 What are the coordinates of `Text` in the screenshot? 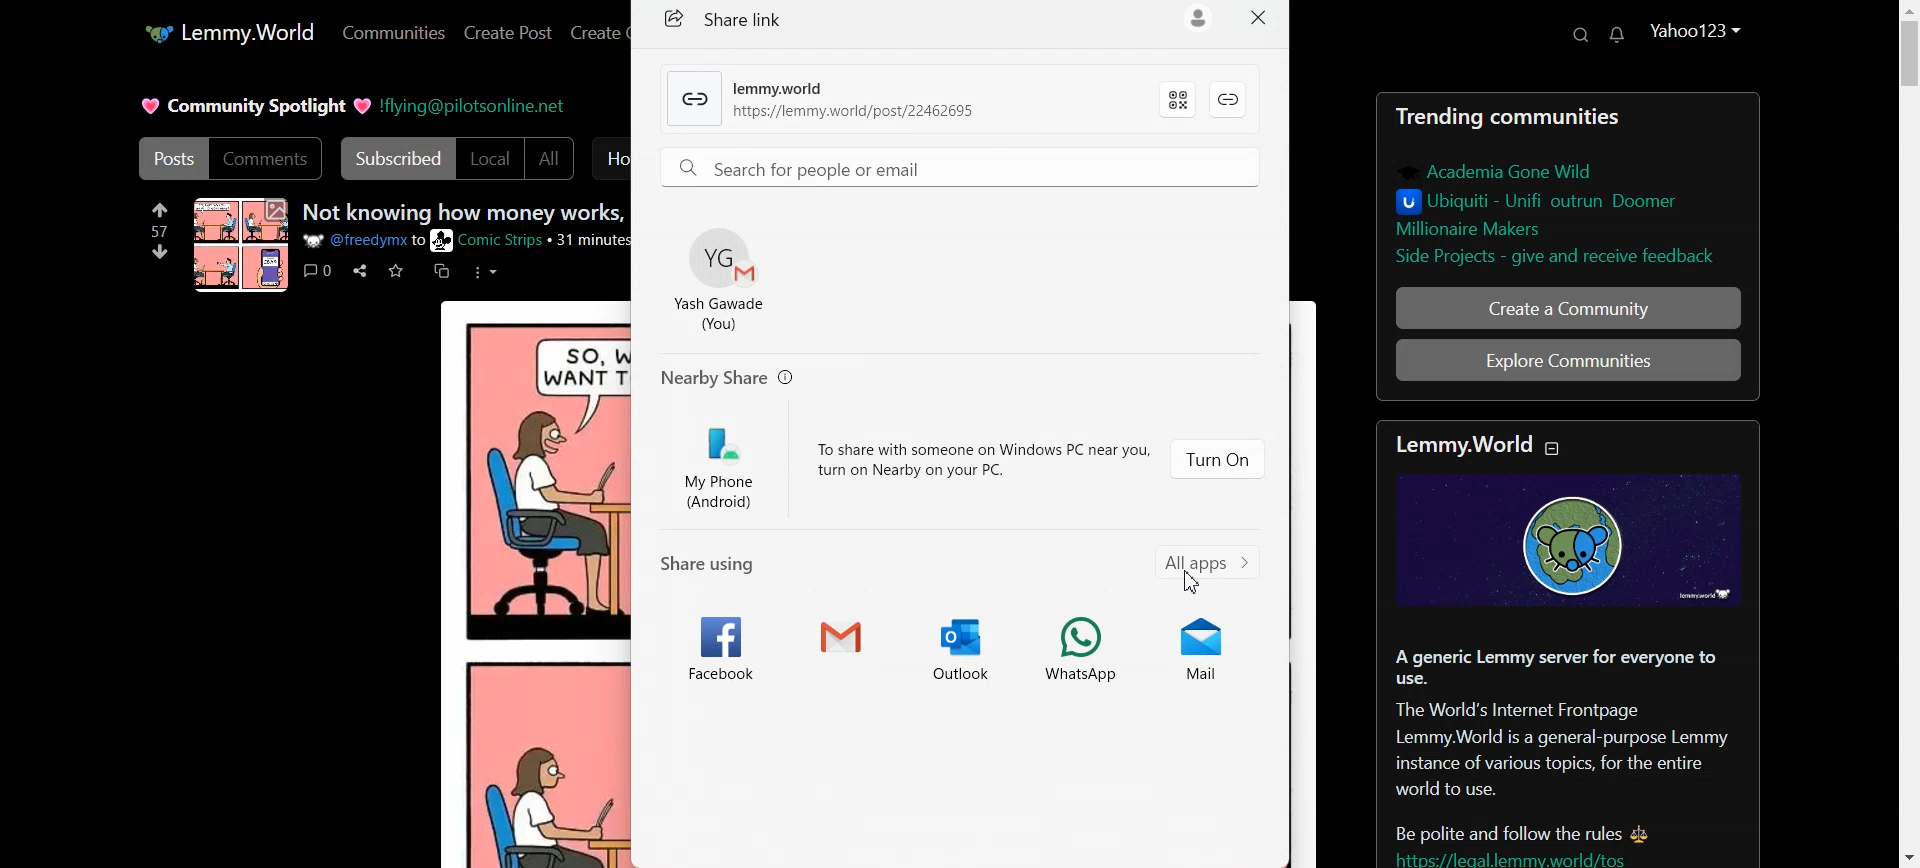 It's located at (1568, 673).